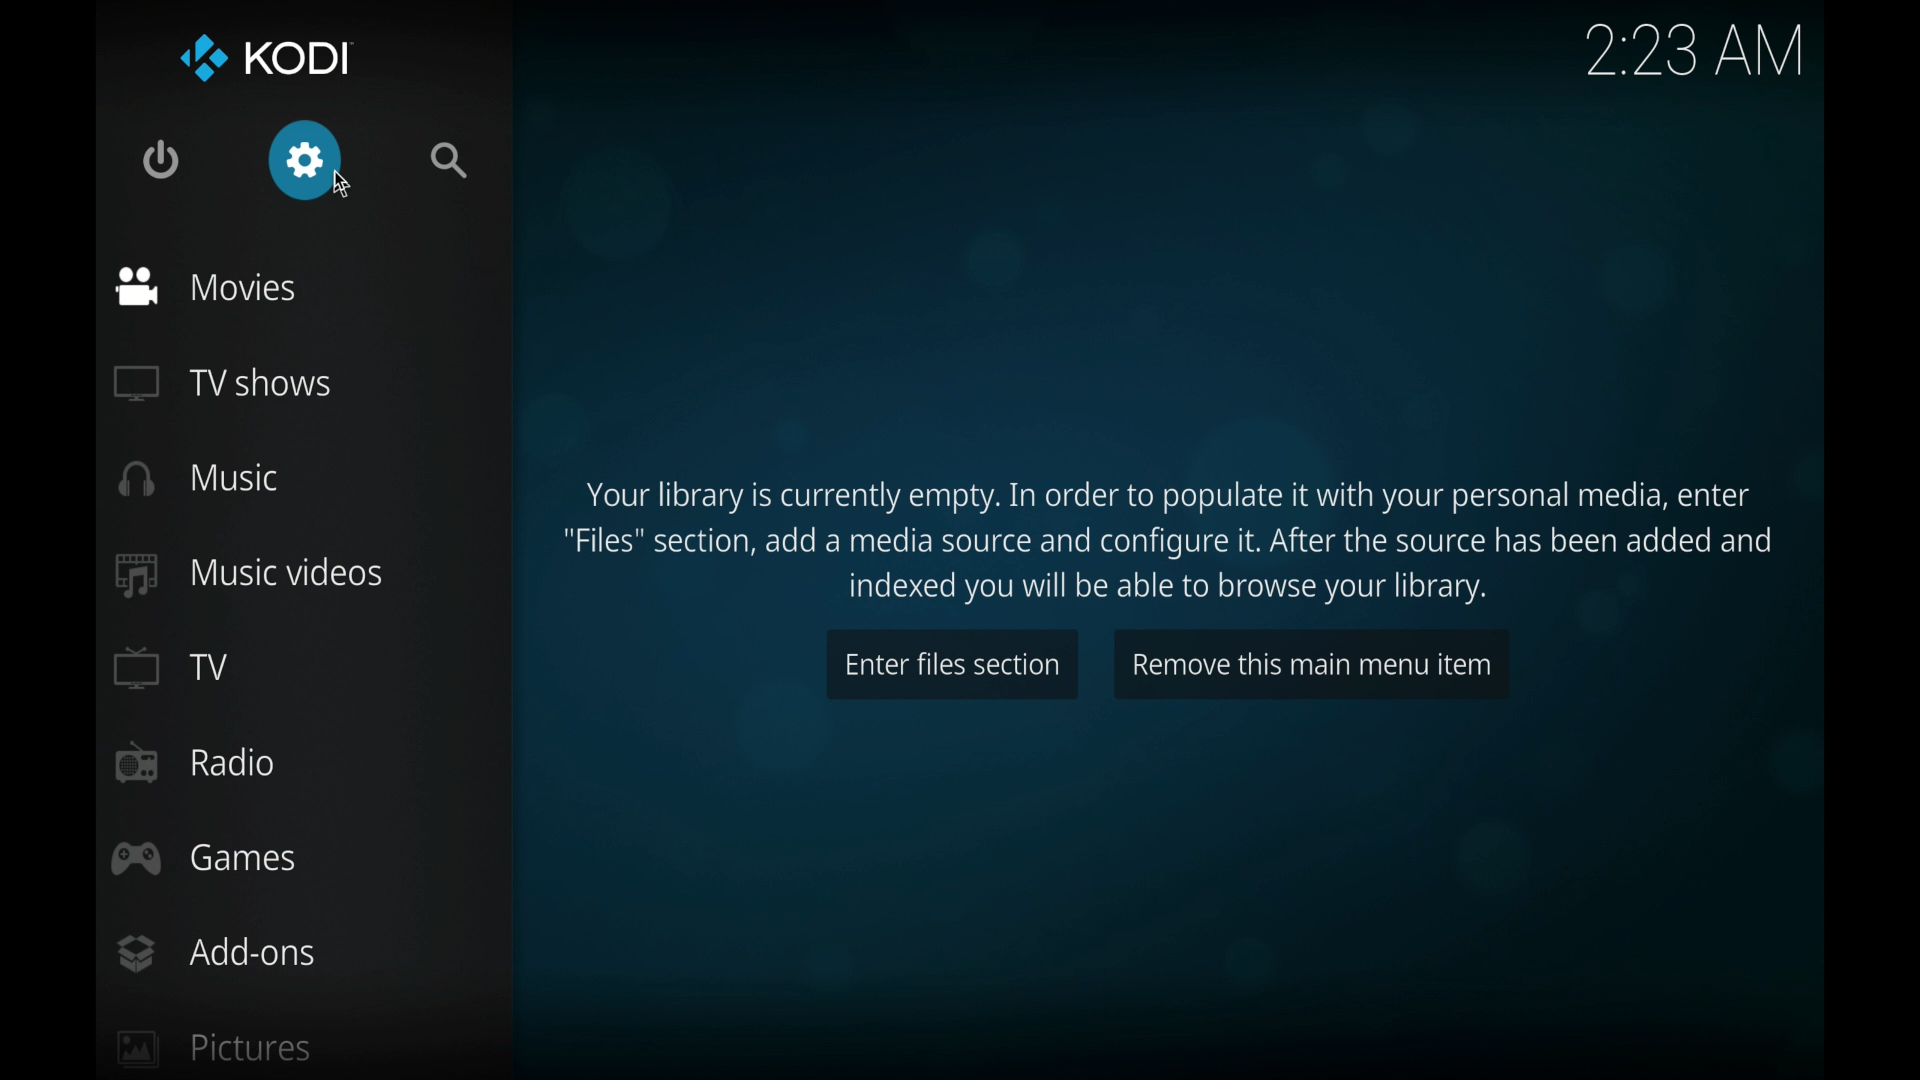 This screenshot has width=1920, height=1080. Describe the element at coordinates (202, 62) in the screenshot. I see `kodi logo` at that location.